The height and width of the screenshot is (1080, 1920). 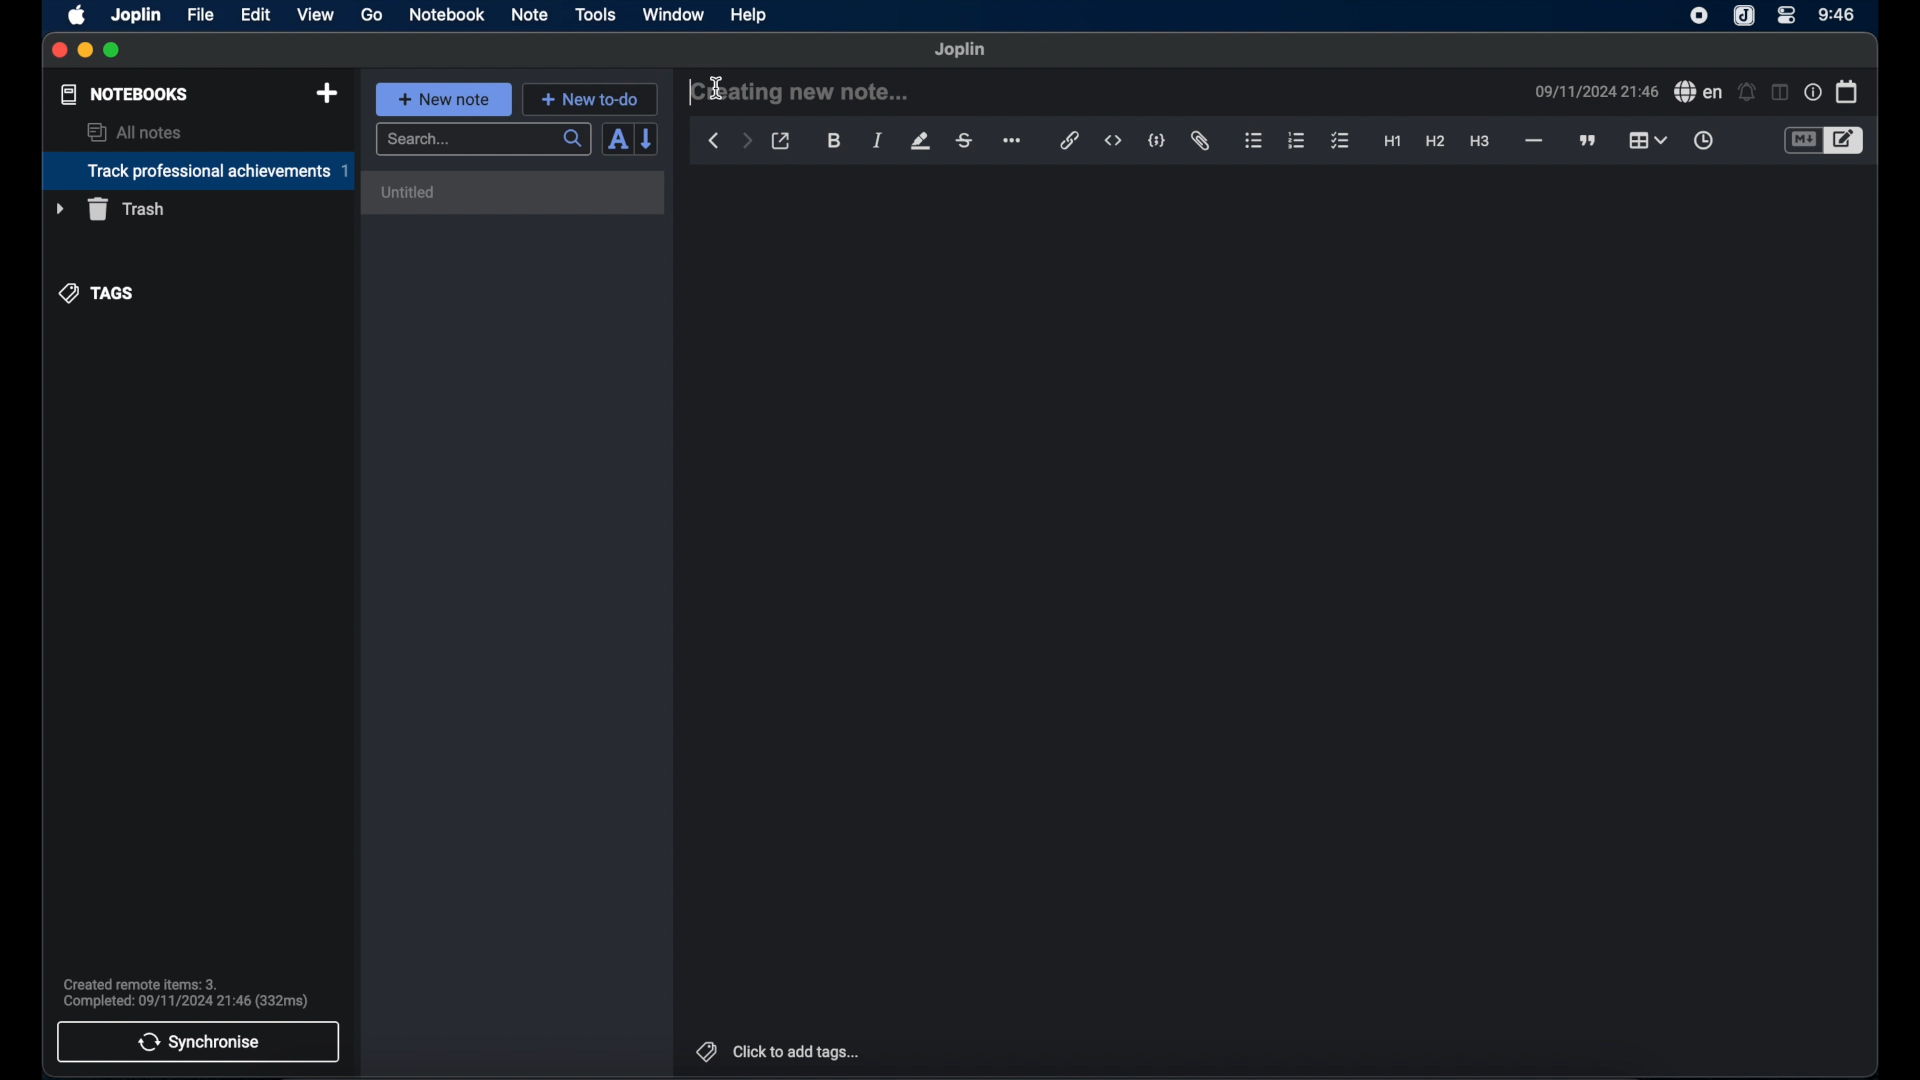 I want to click on creating new note, so click(x=800, y=92).